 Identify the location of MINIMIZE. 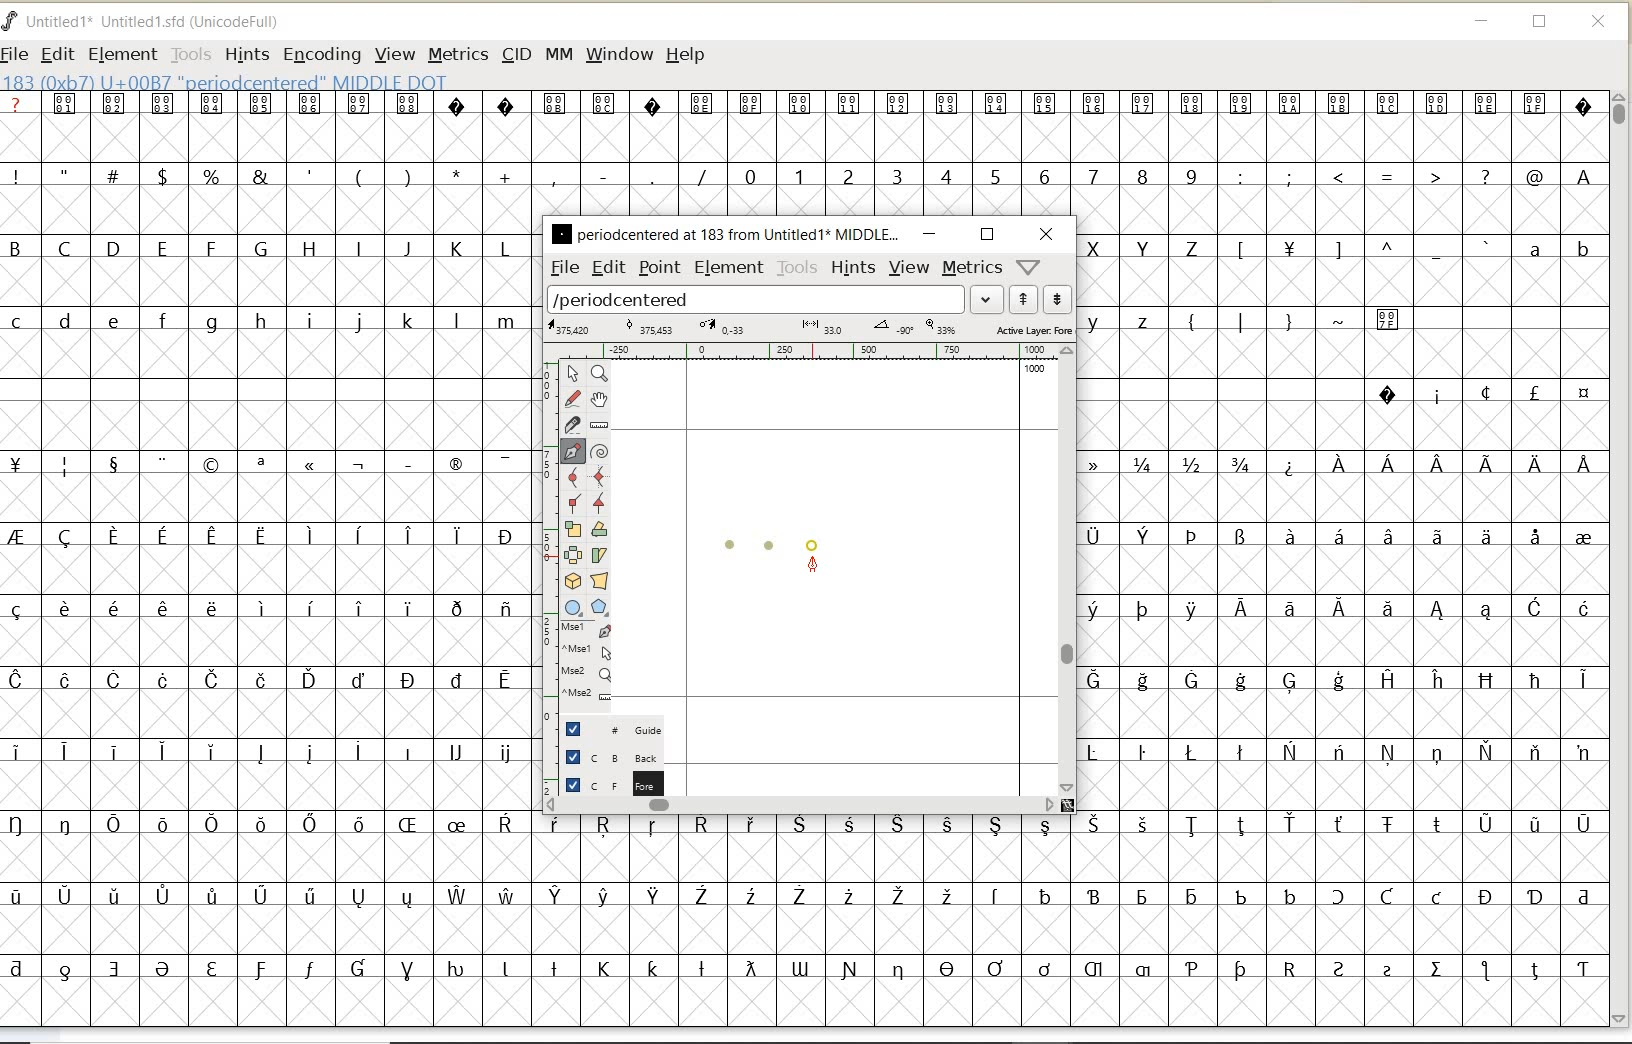
(1483, 24).